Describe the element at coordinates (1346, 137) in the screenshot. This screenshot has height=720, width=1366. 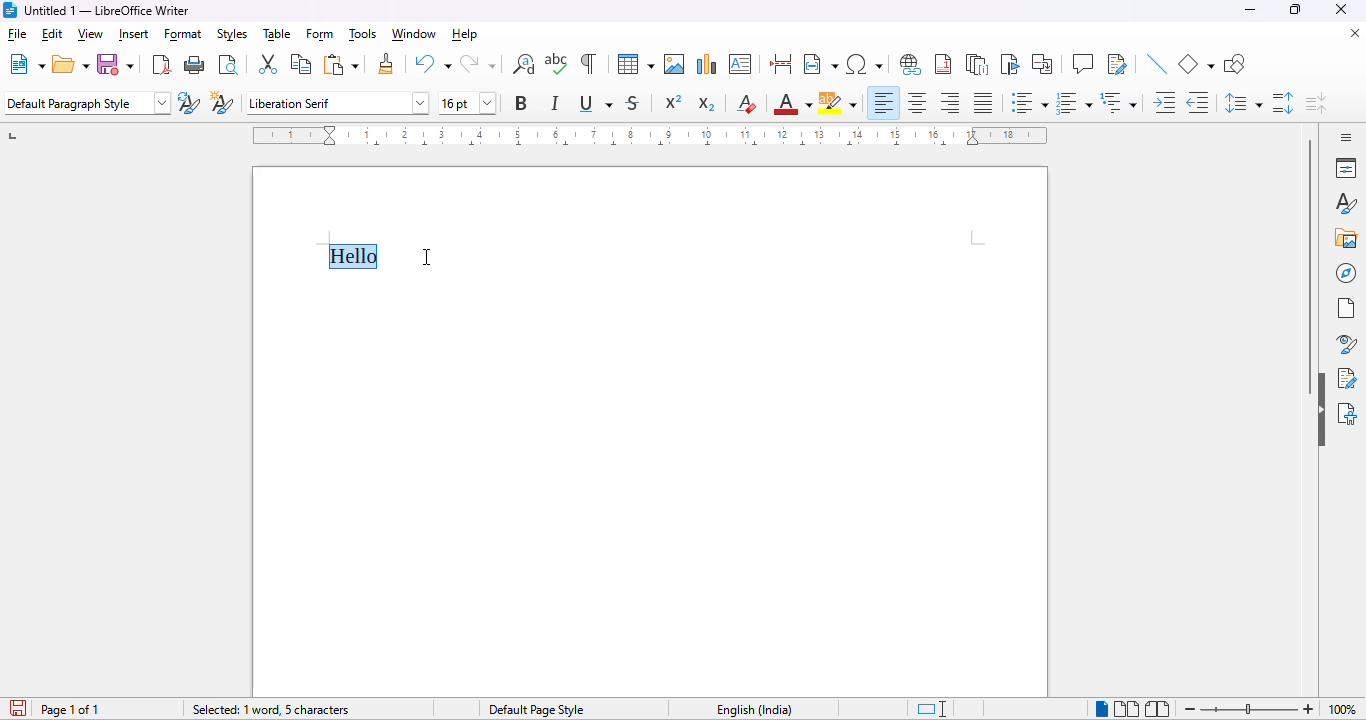
I see `sidebar settings` at that location.